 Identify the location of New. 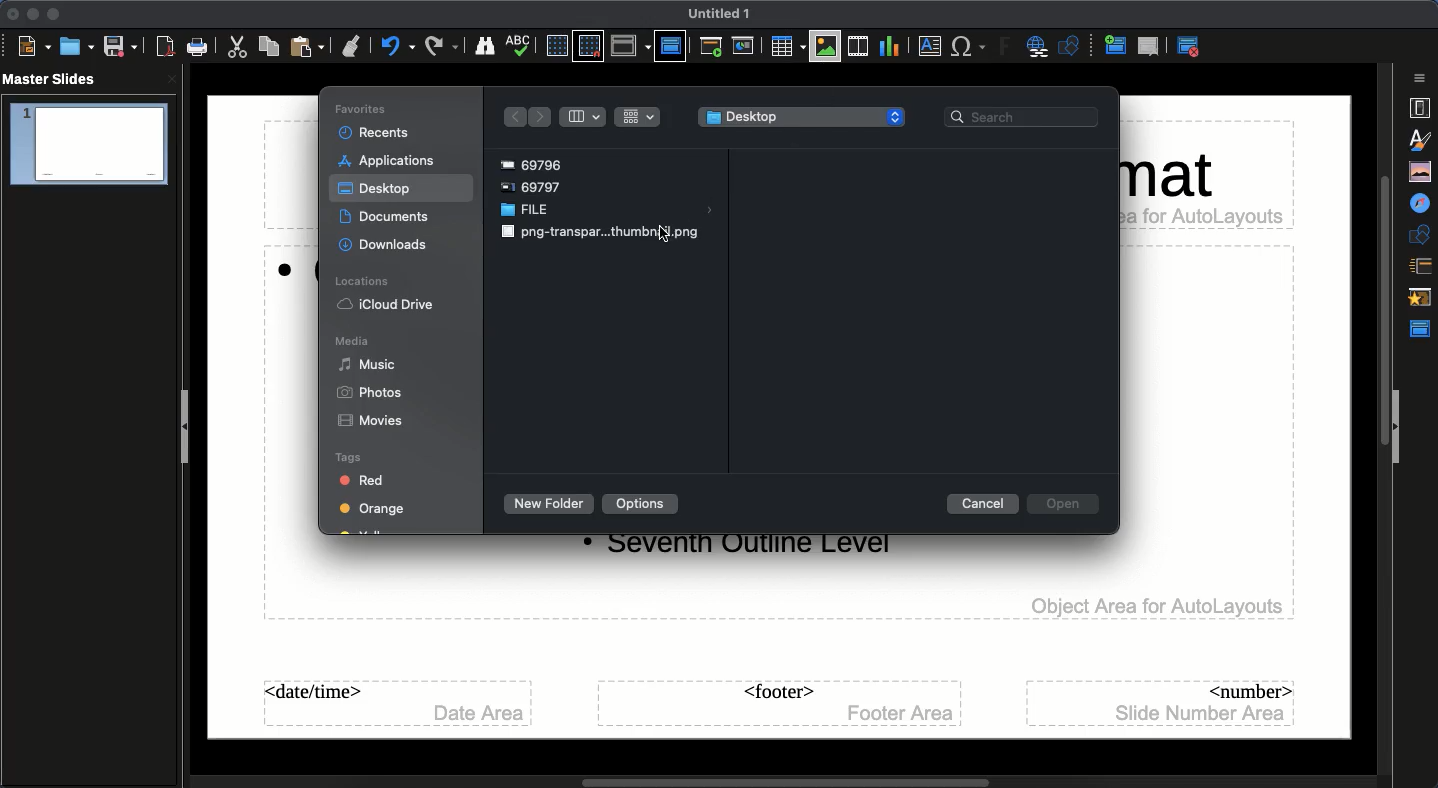
(34, 47).